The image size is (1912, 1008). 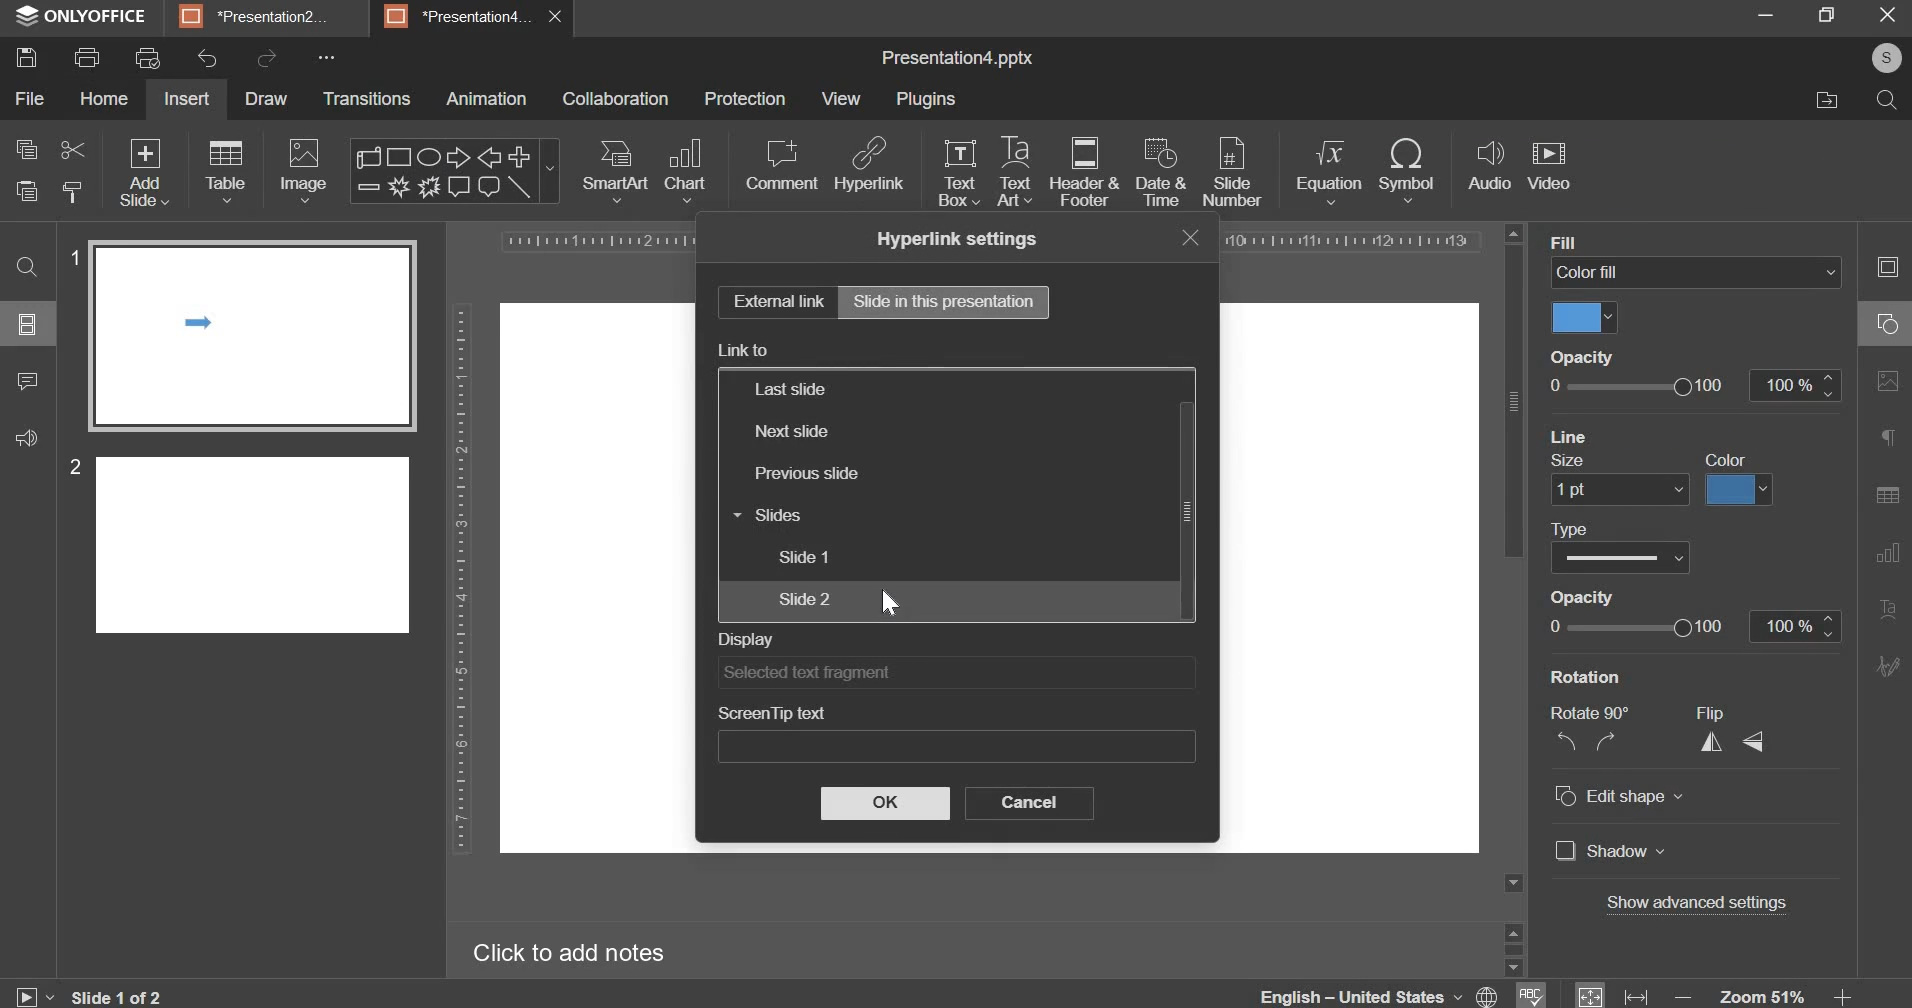 What do you see at coordinates (1592, 462) in the screenshot?
I see `reset background` at bounding box center [1592, 462].